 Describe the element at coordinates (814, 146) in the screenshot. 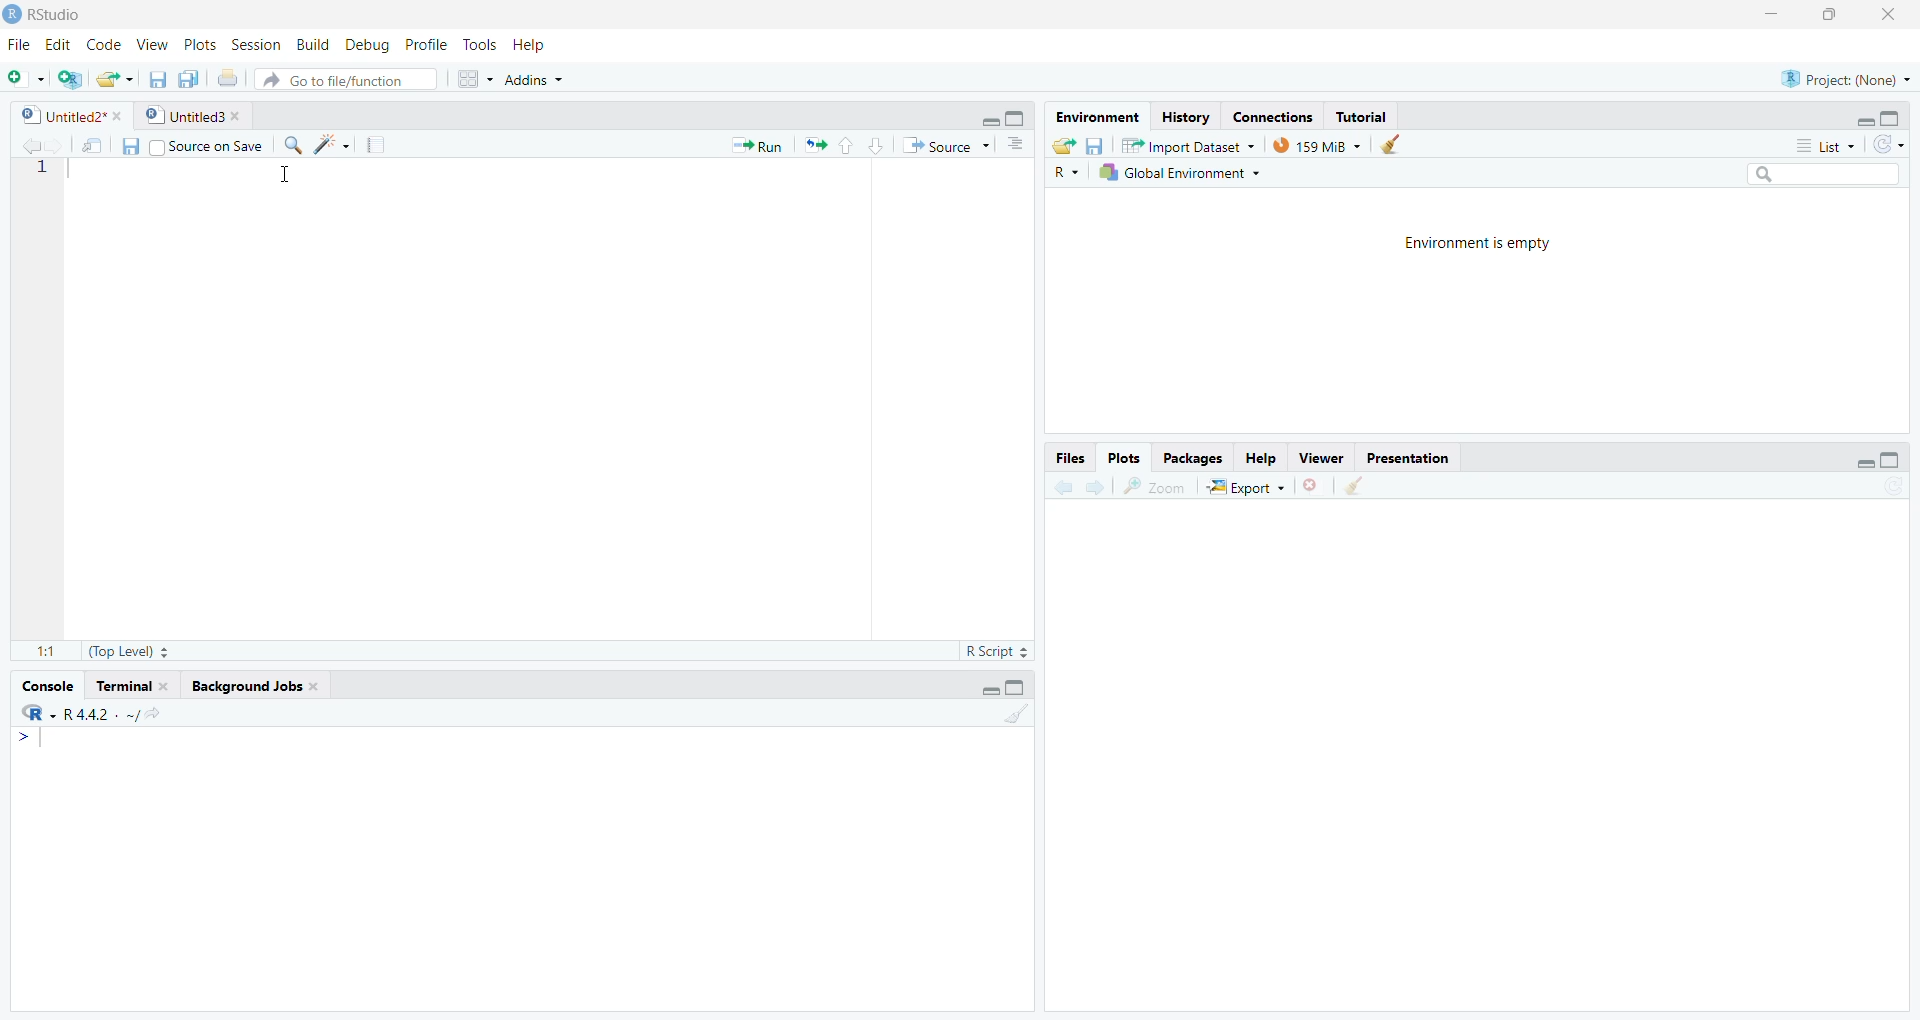

I see `Re-run` at that location.